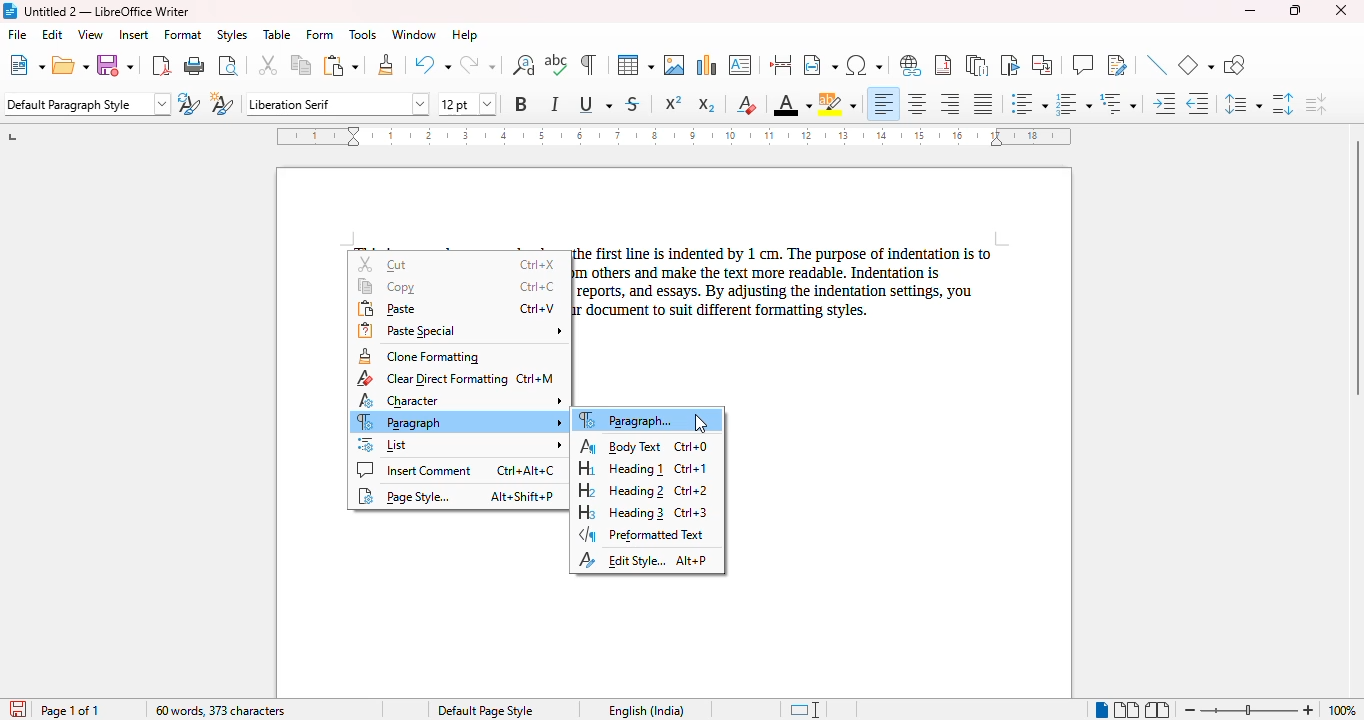 Image resolution: width=1364 pixels, height=720 pixels. Describe the element at coordinates (132, 35) in the screenshot. I see `insert` at that location.